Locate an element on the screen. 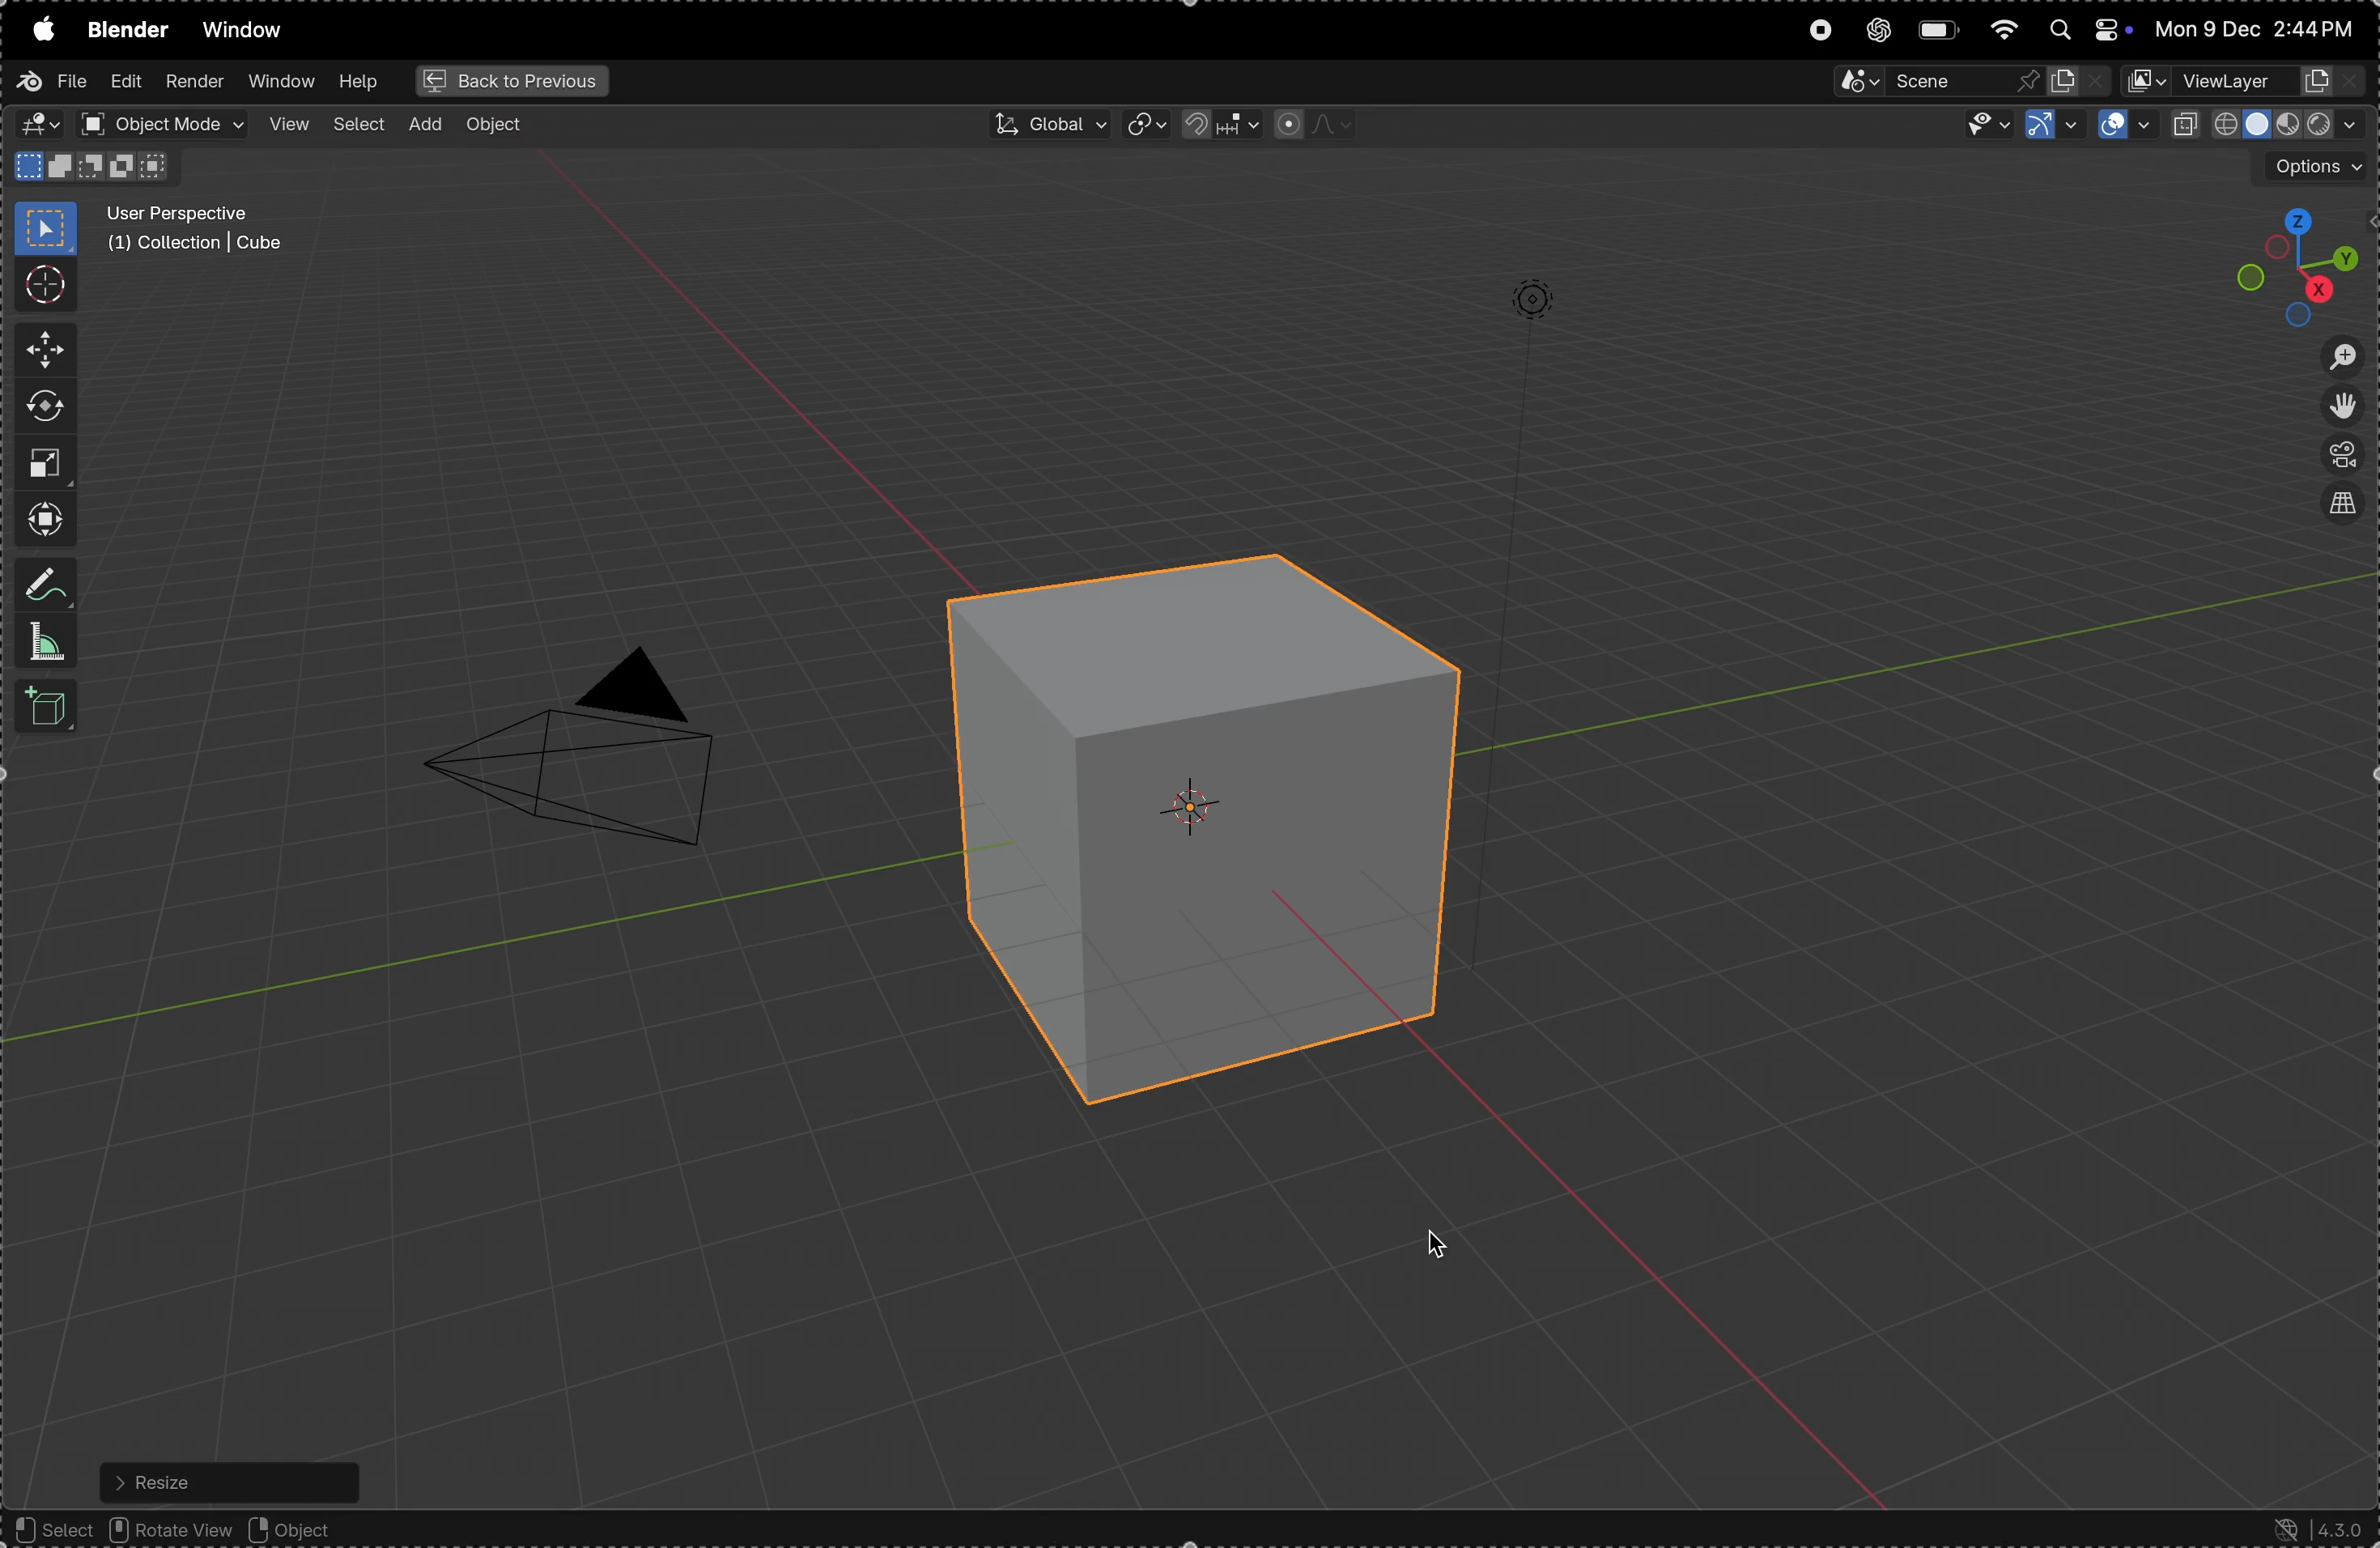 Image resolution: width=2380 pixels, height=1548 pixels. options is located at coordinates (2309, 167).